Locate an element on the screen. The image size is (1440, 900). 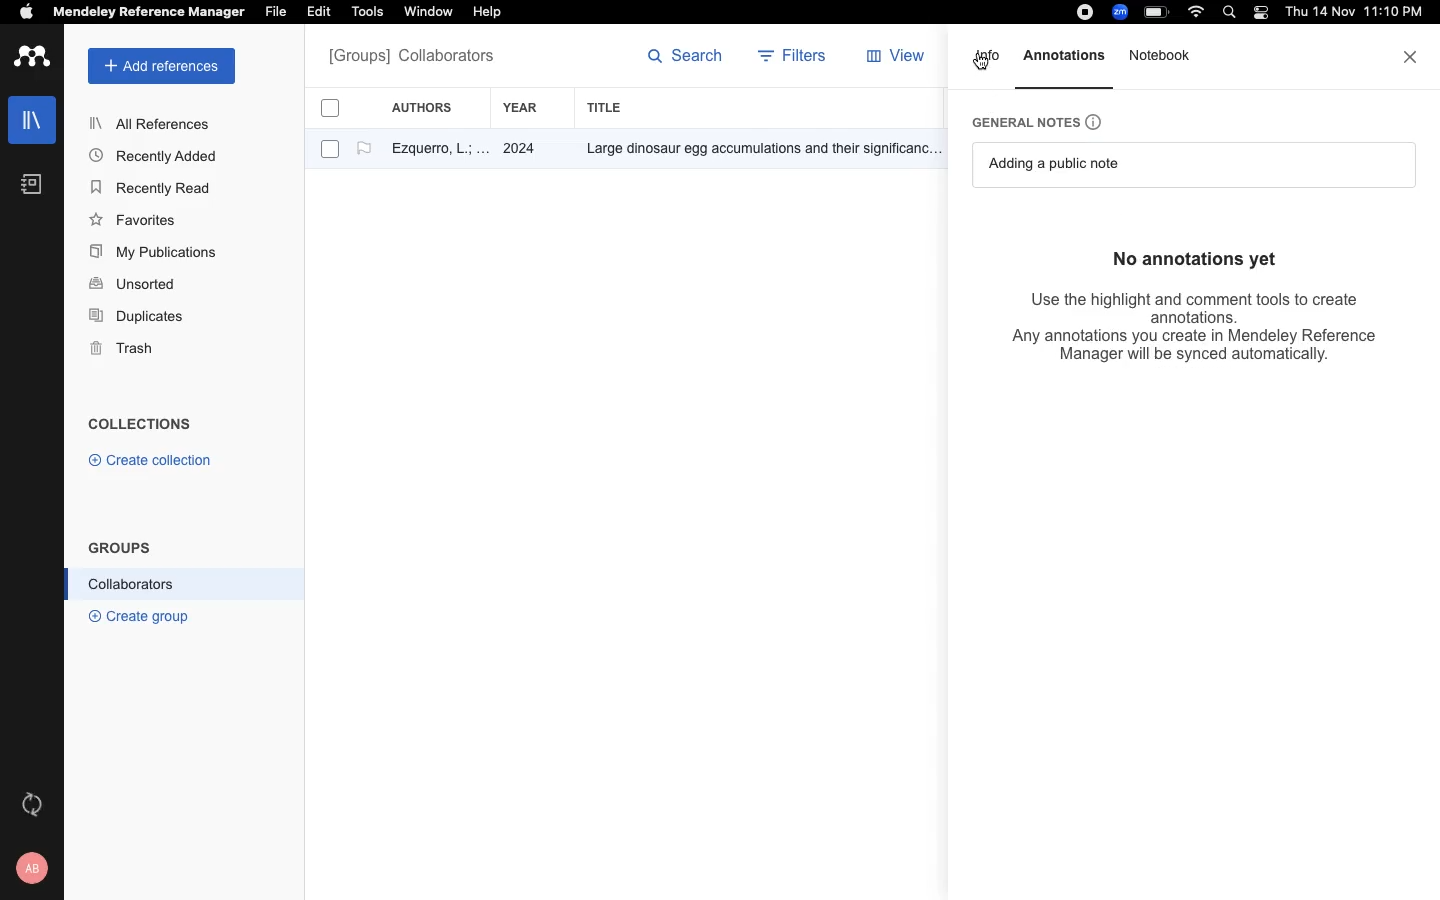
general notes is located at coordinates (1047, 120).